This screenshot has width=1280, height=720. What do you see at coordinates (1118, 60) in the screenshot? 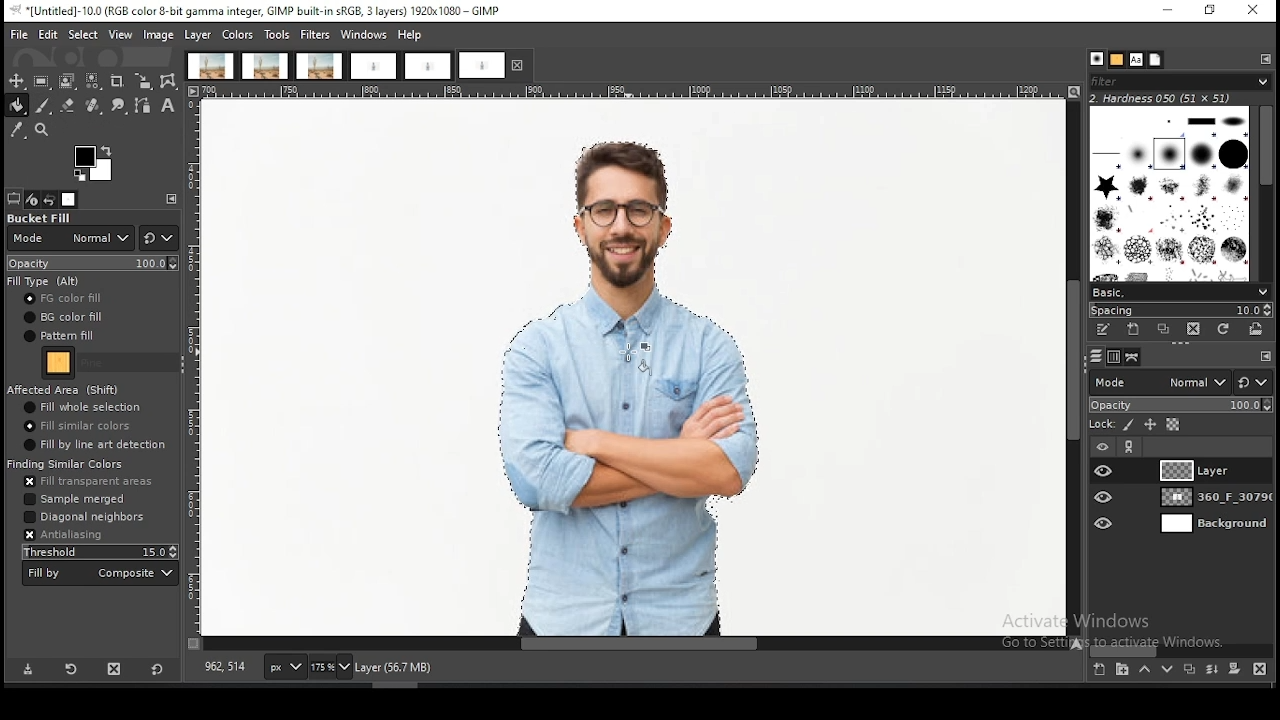
I see `patterns` at bounding box center [1118, 60].